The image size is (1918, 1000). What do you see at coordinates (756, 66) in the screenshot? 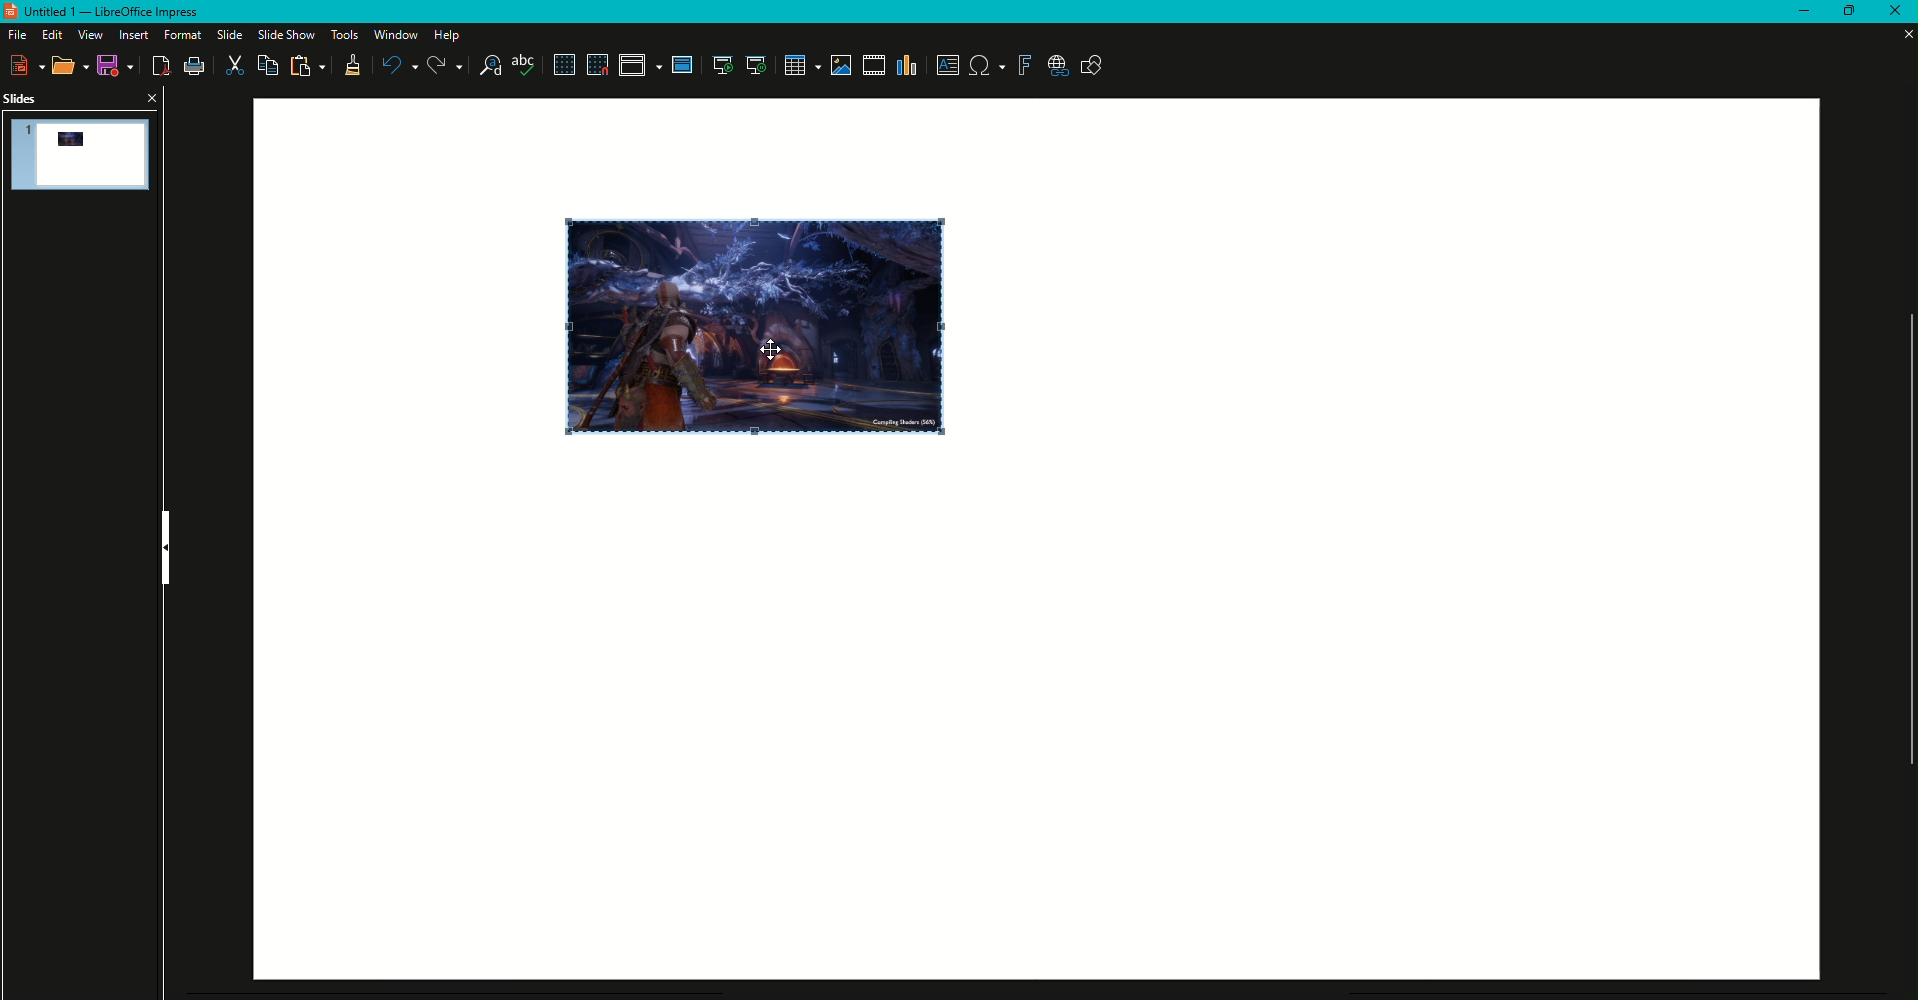
I see `Current Slide` at bounding box center [756, 66].